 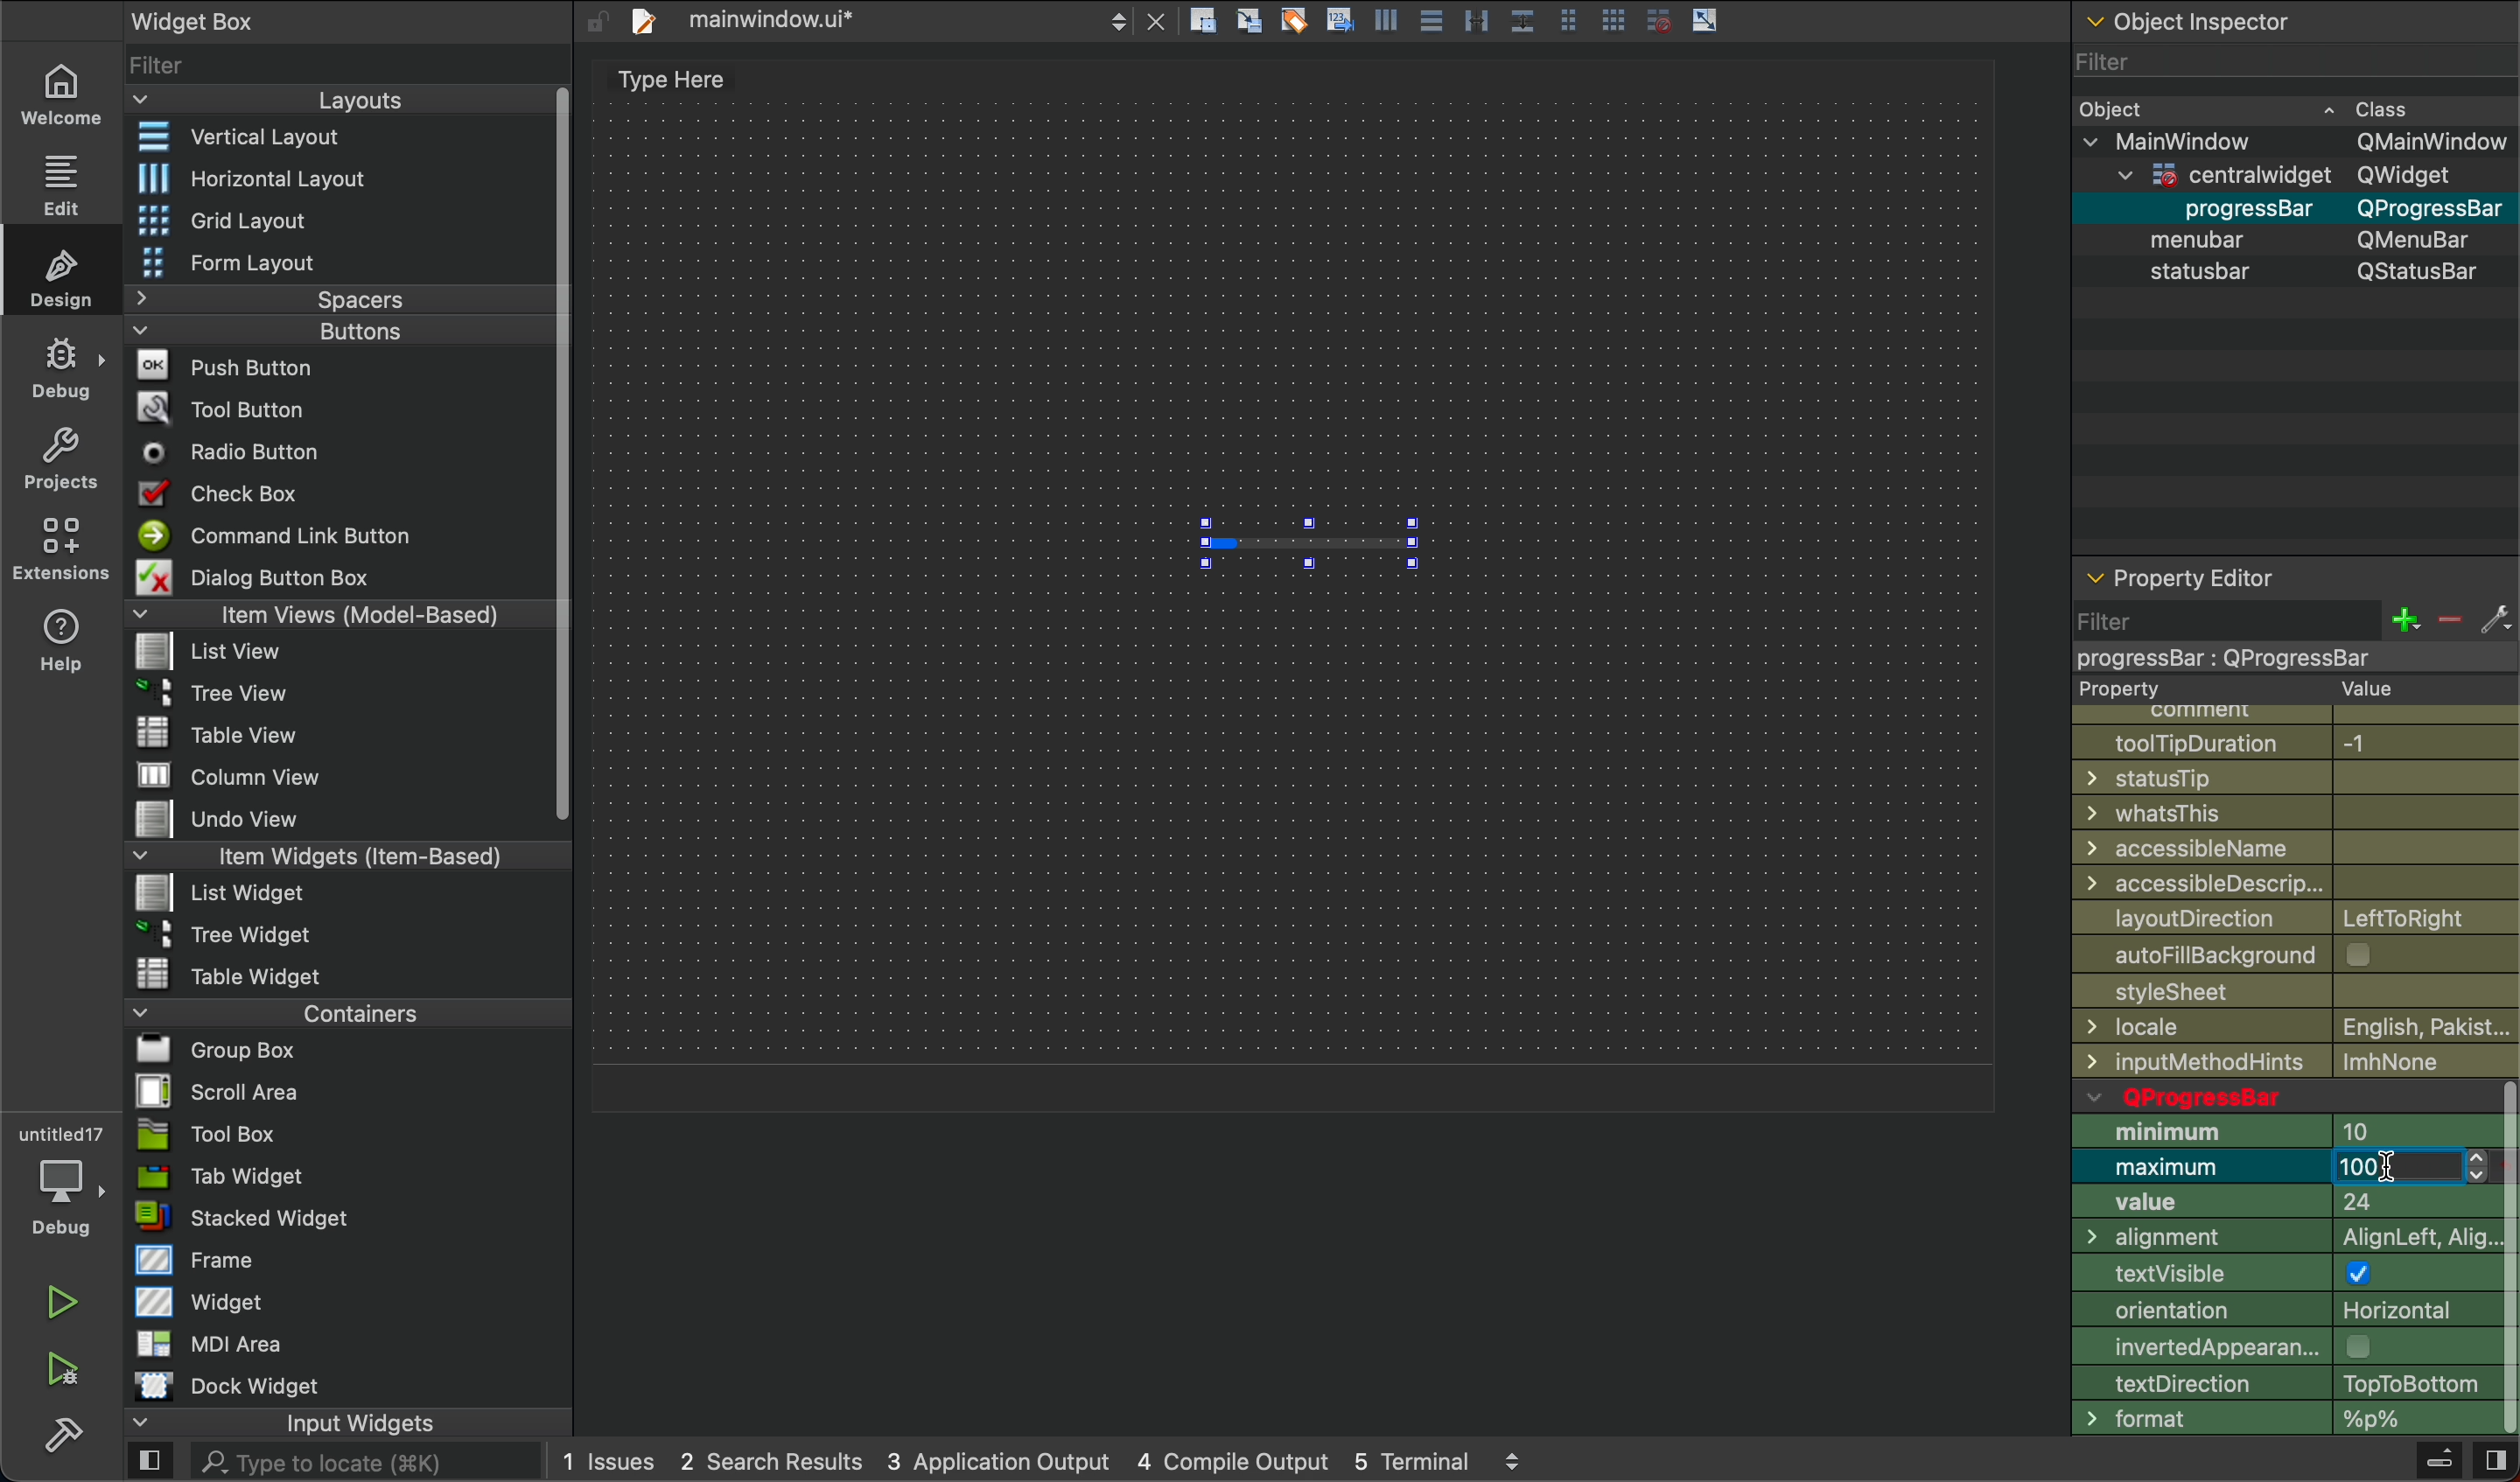 I want to click on help, so click(x=63, y=639).